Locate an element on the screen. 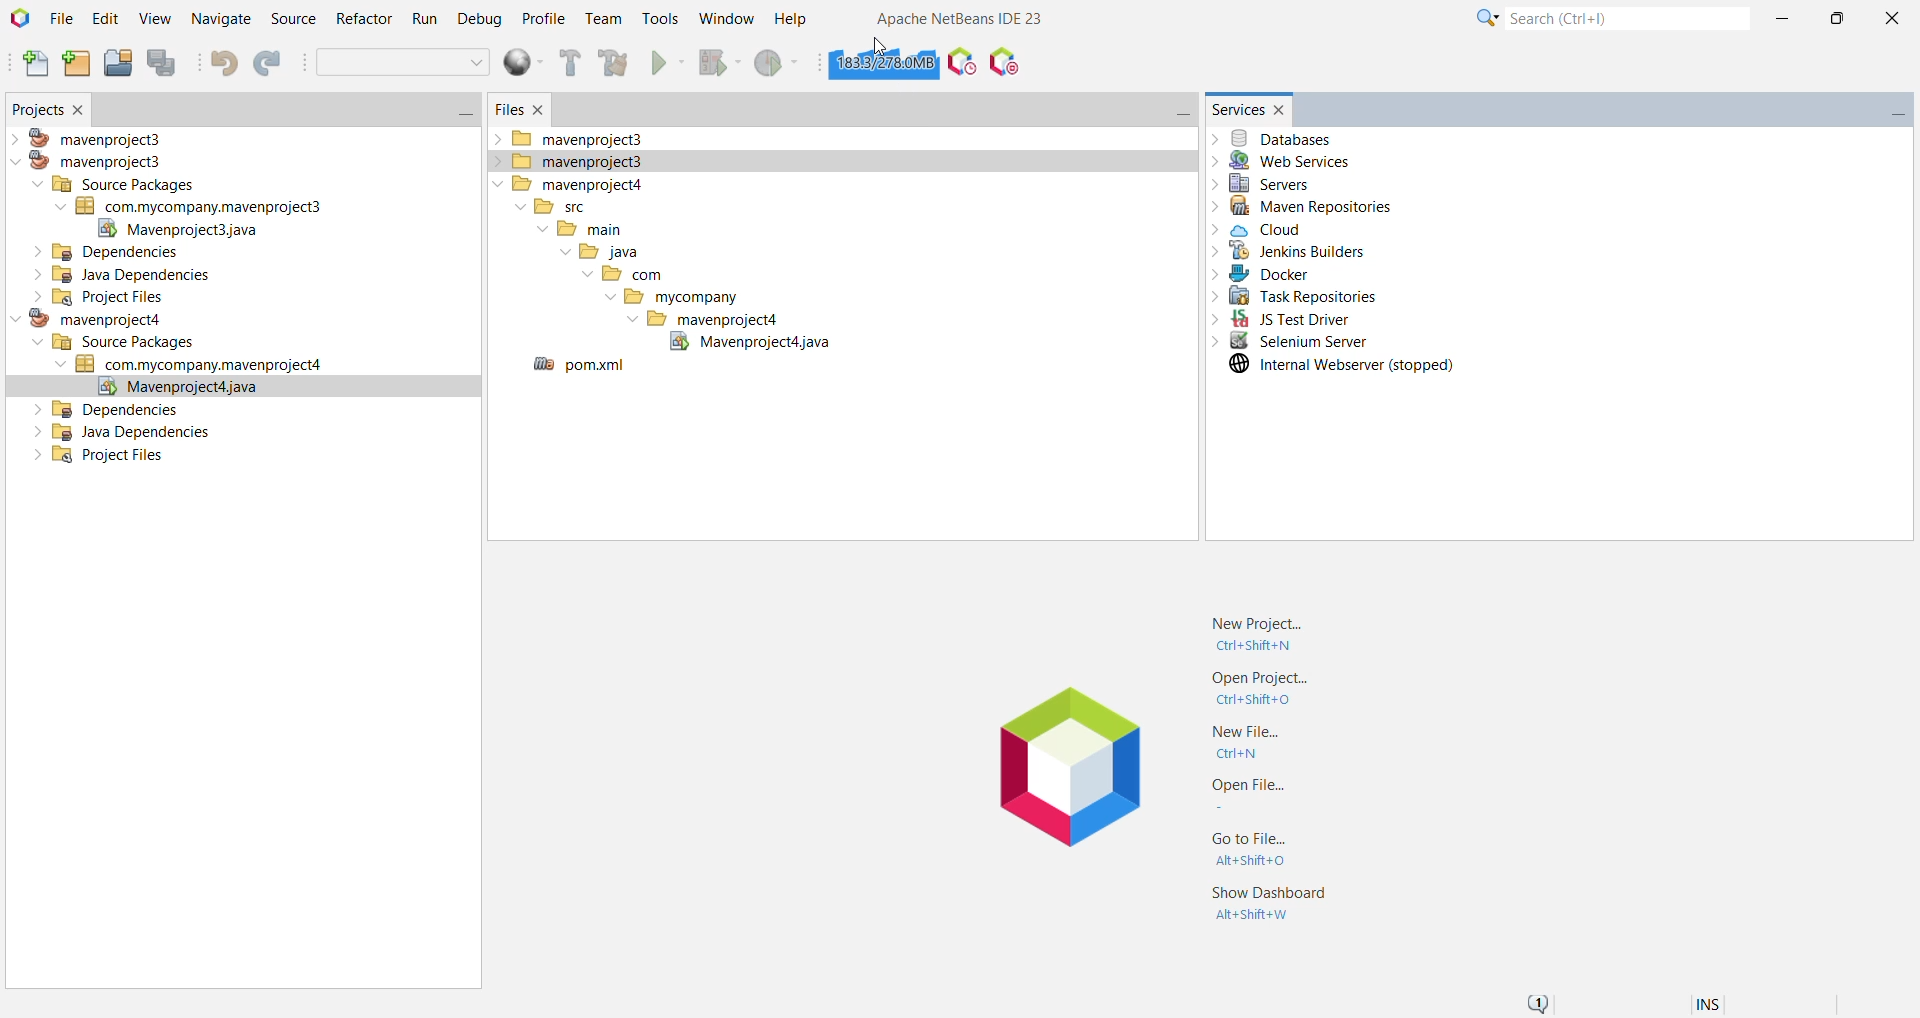 Image resolution: width=1920 pixels, height=1018 pixels. New Project is located at coordinates (72, 63).